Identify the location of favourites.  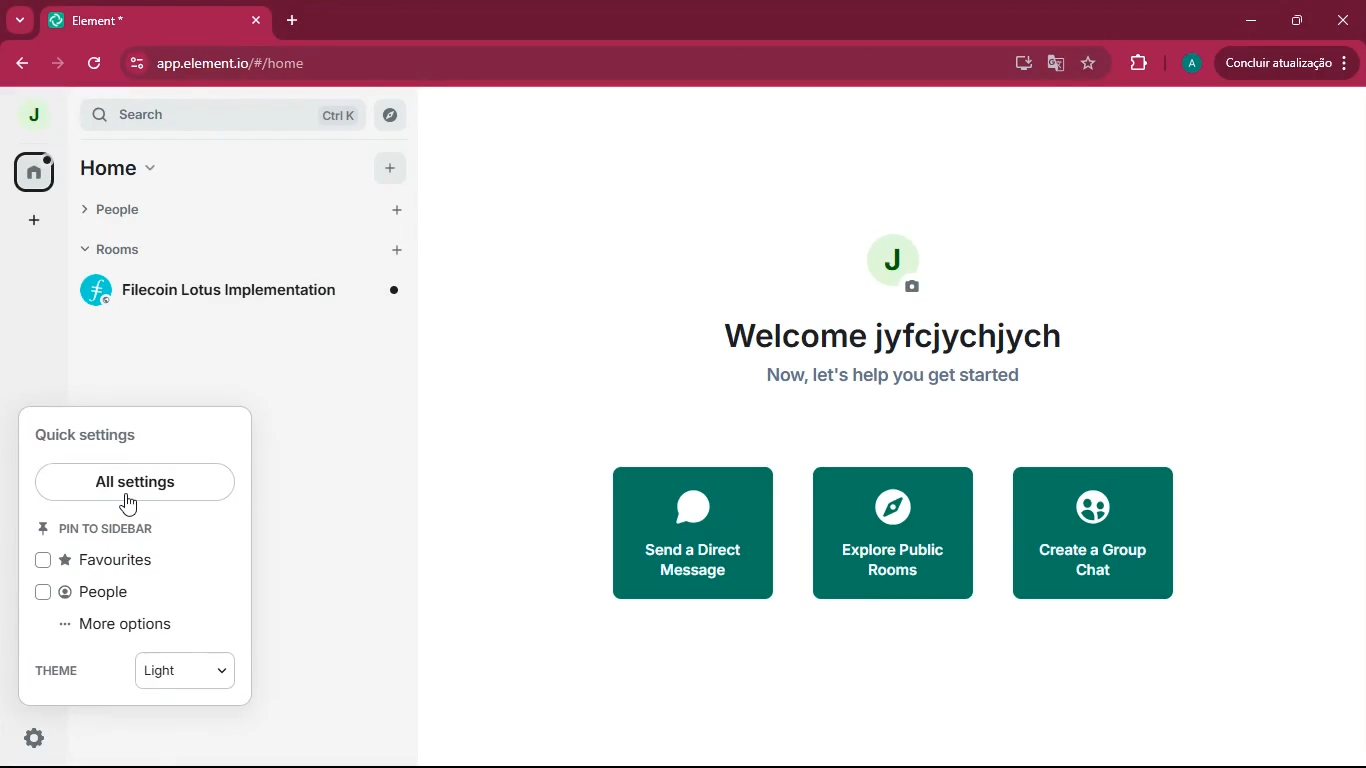
(100, 561).